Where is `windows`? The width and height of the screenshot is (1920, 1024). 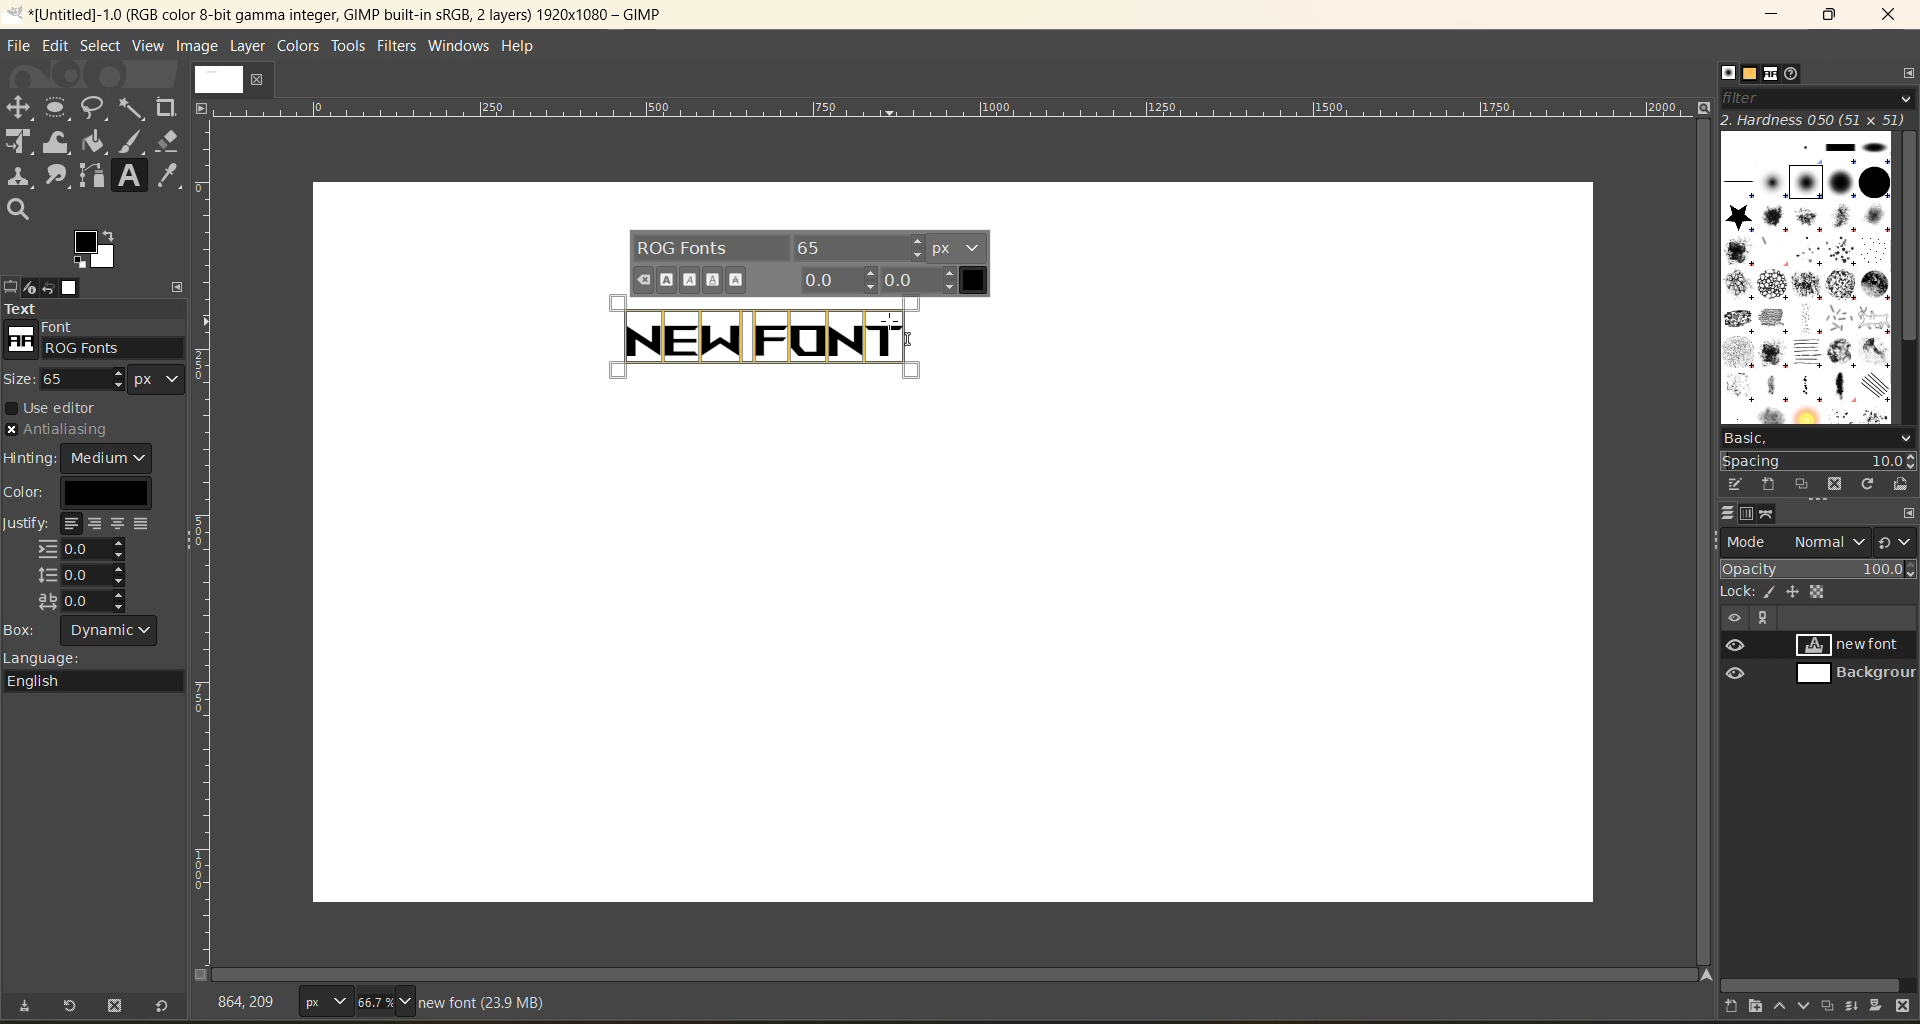 windows is located at coordinates (457, 48).